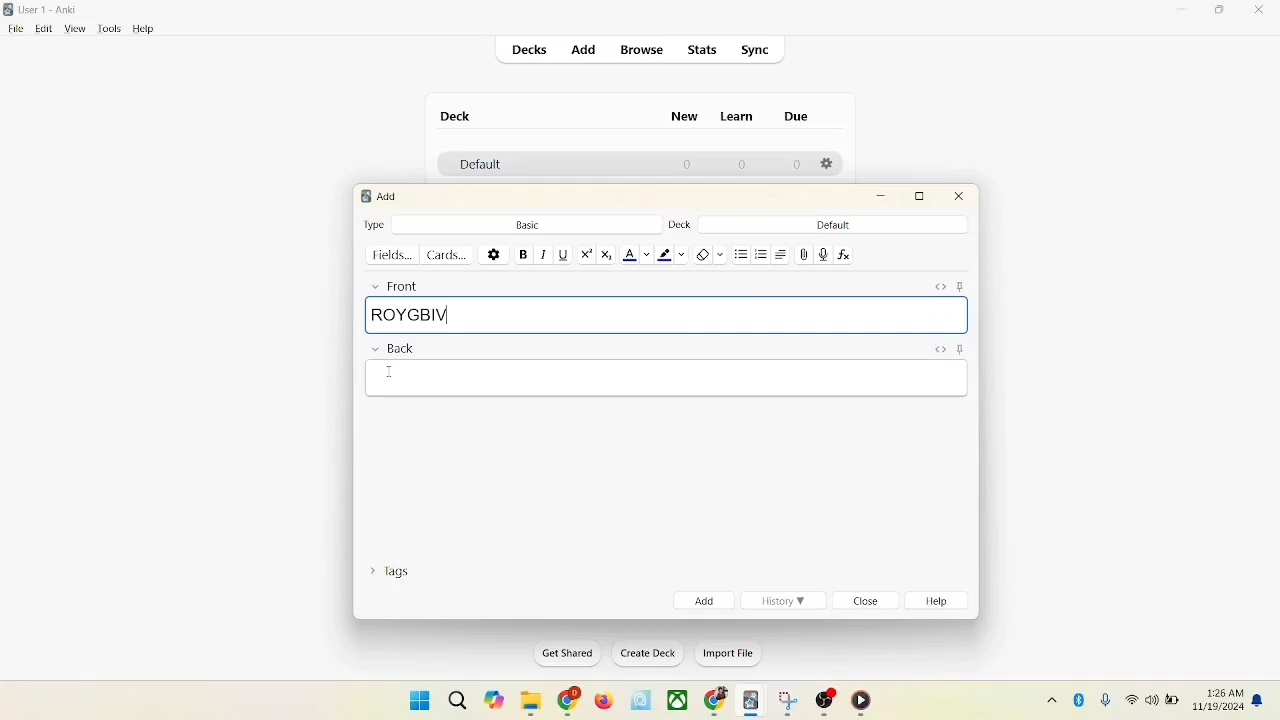 The height and width of the screenshot is (720, 1280). Describe the element at coordinates (527, 223) in the screenshot. I see `basic` at that location.